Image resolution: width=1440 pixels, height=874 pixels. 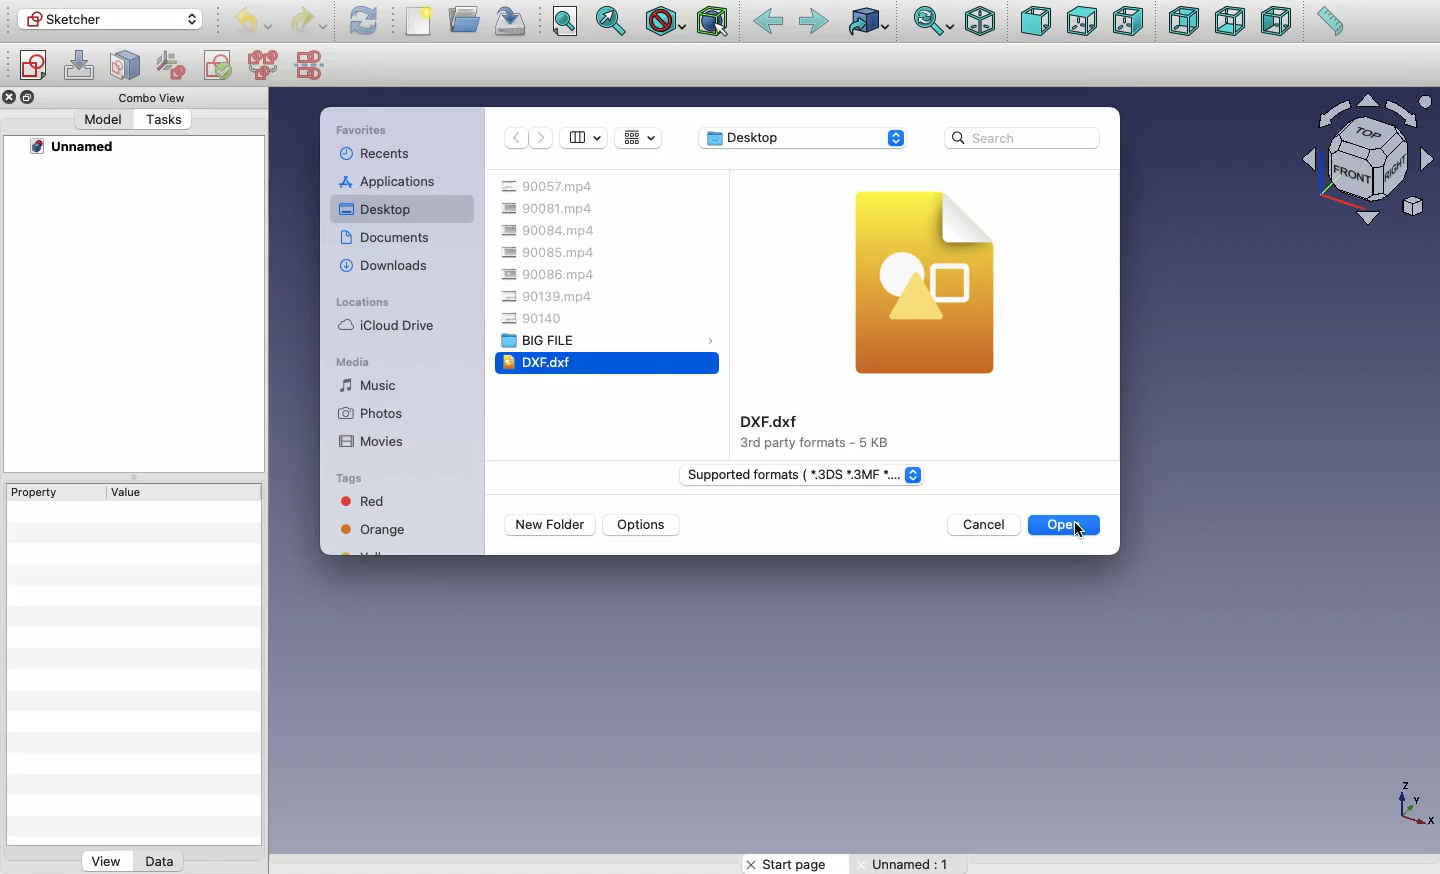 I want to click on Undo, so click(x=256, y=23).